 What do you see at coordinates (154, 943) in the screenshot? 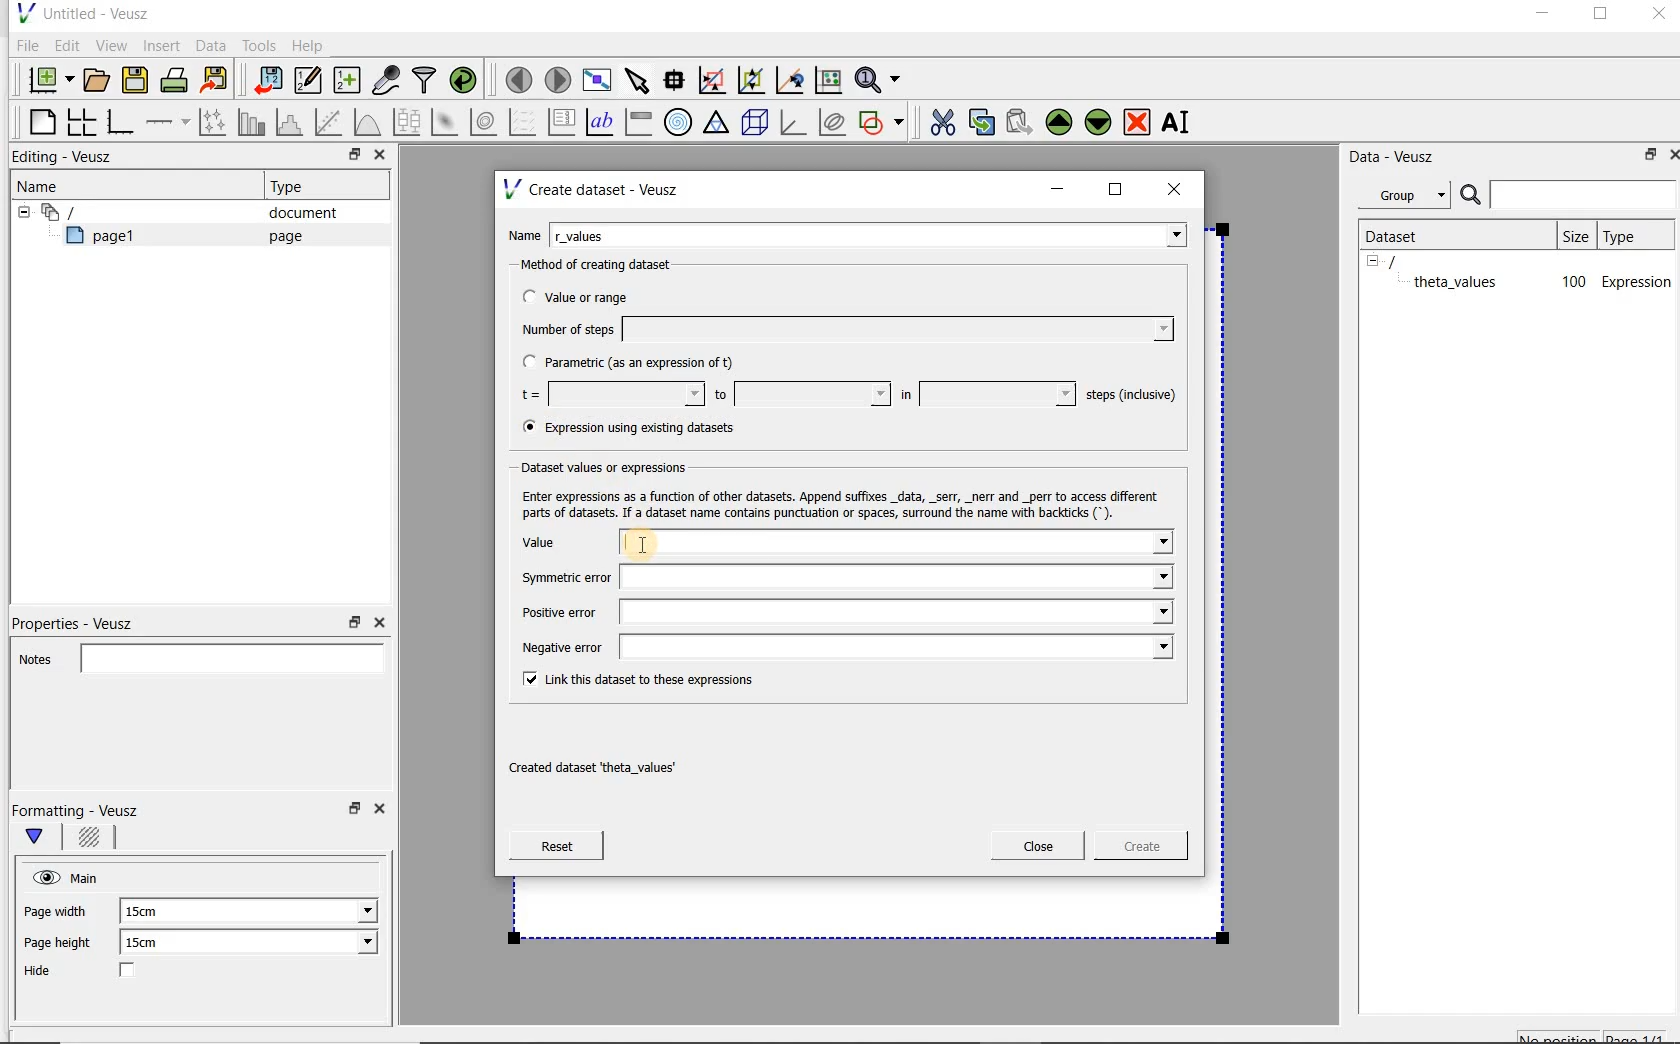
I see `15cm` at bounding box center [154, 943].